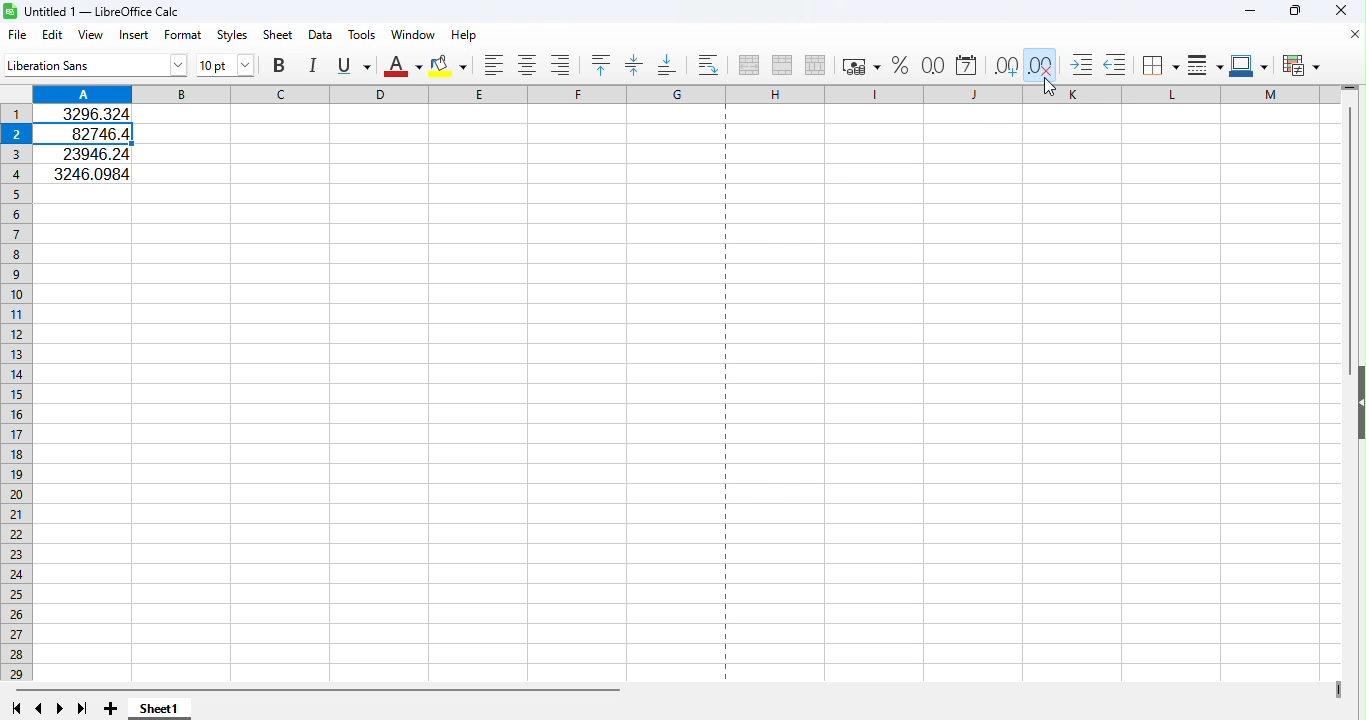  I want to click on Border color, so click(1252, 64).